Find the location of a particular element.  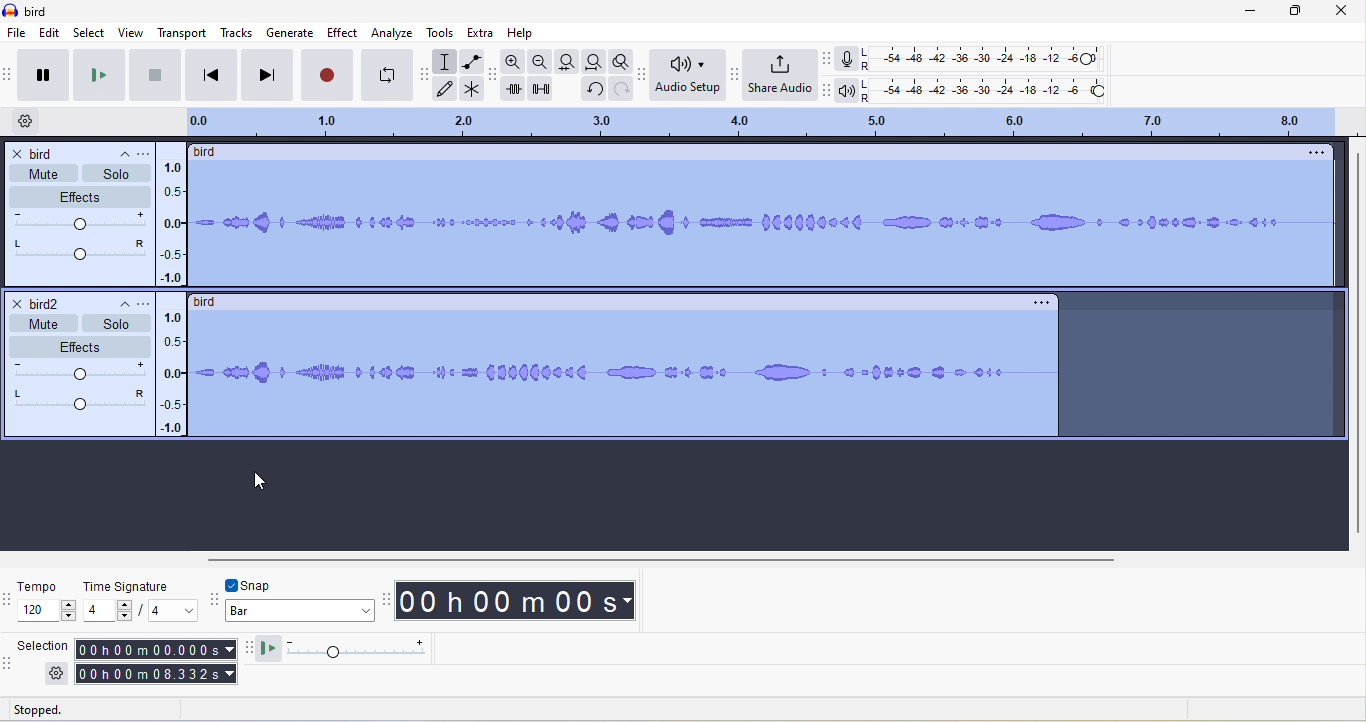

audacity recording meter toolbar is located at coordinates (827, 61).